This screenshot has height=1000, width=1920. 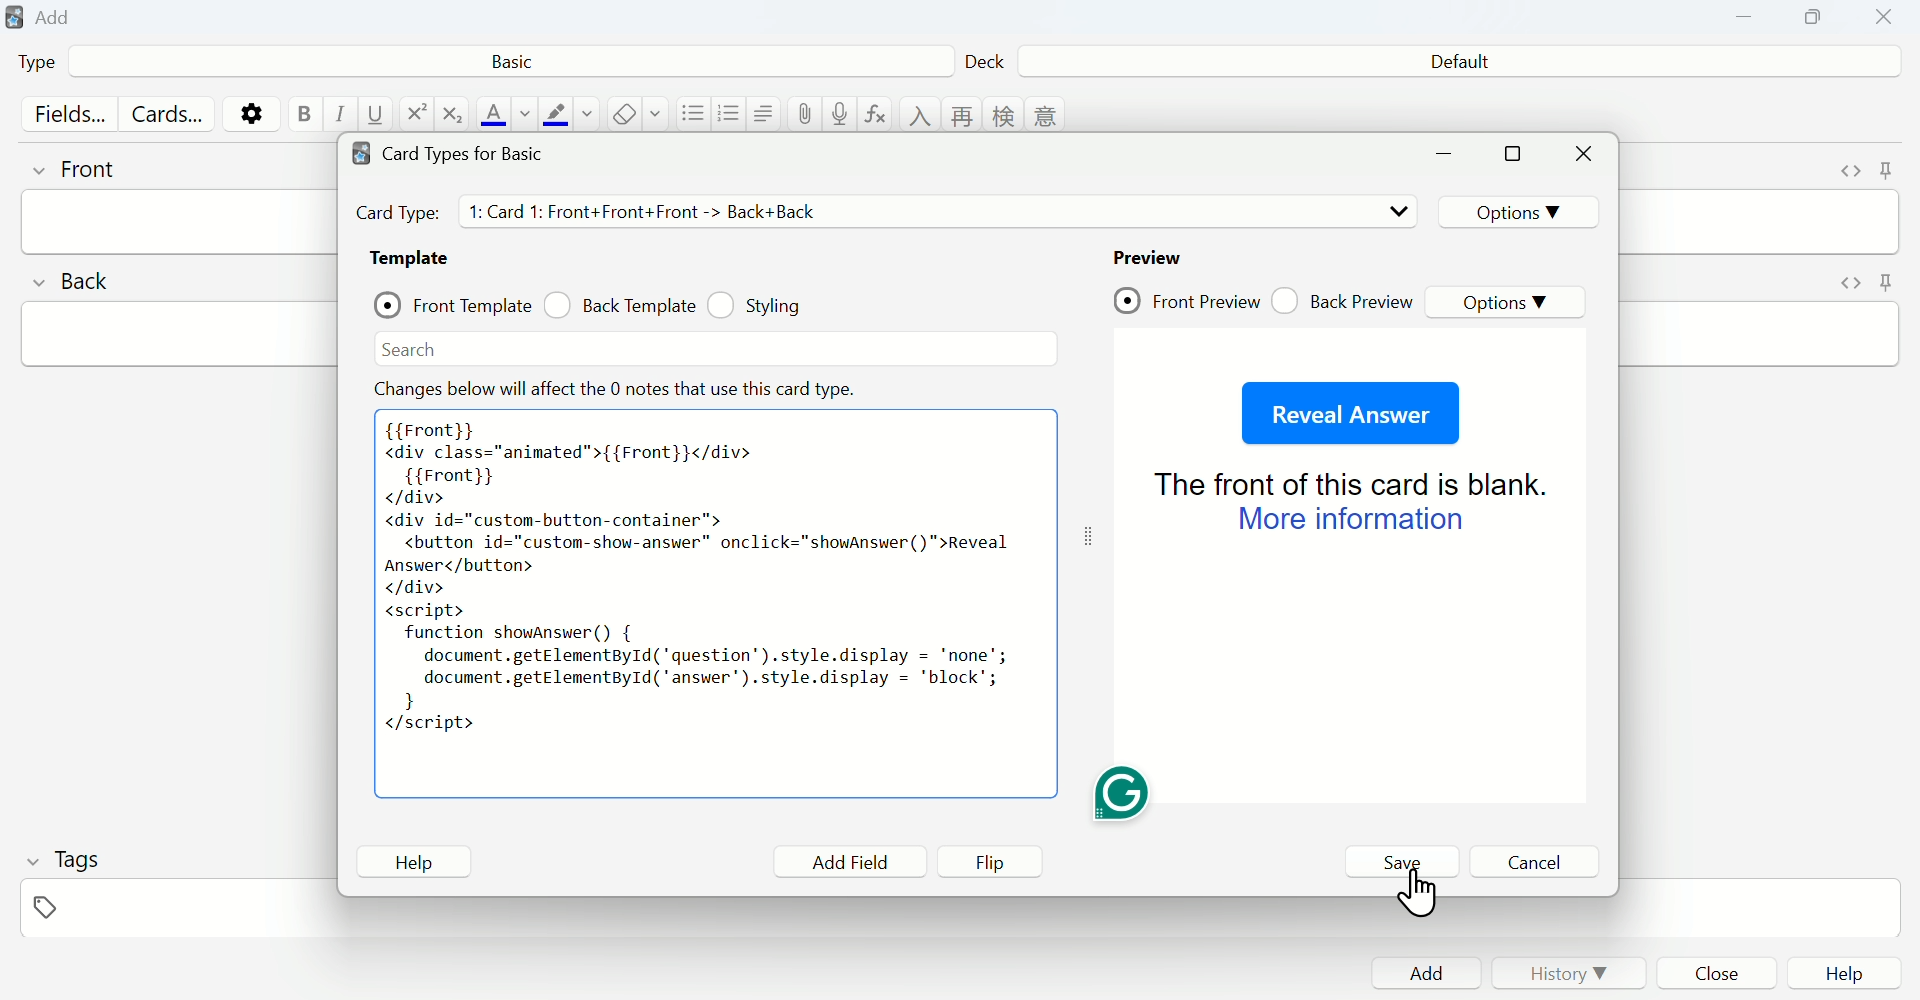 I want to click on Card Types details, so click(x=607, y=211).